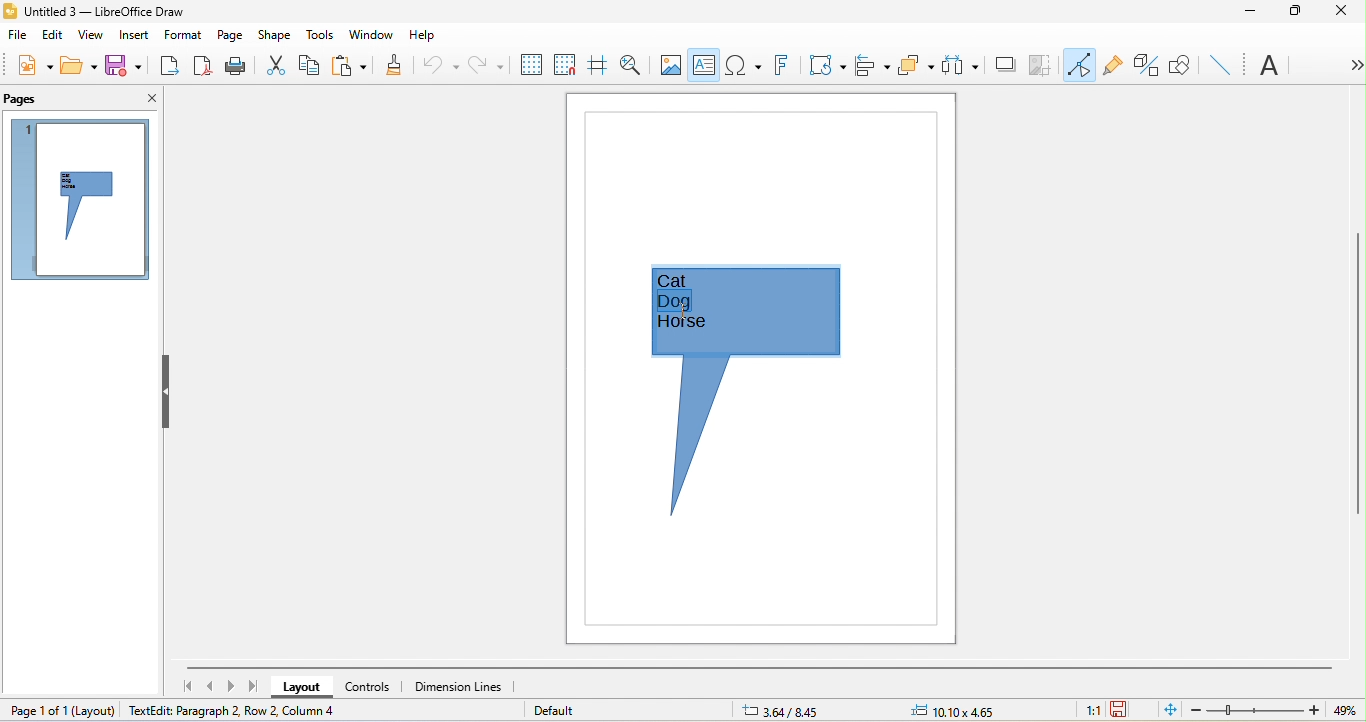 Image resolution: width=1366 pixels, height=722 pixels. I want to click on special character, so click(741, 64).